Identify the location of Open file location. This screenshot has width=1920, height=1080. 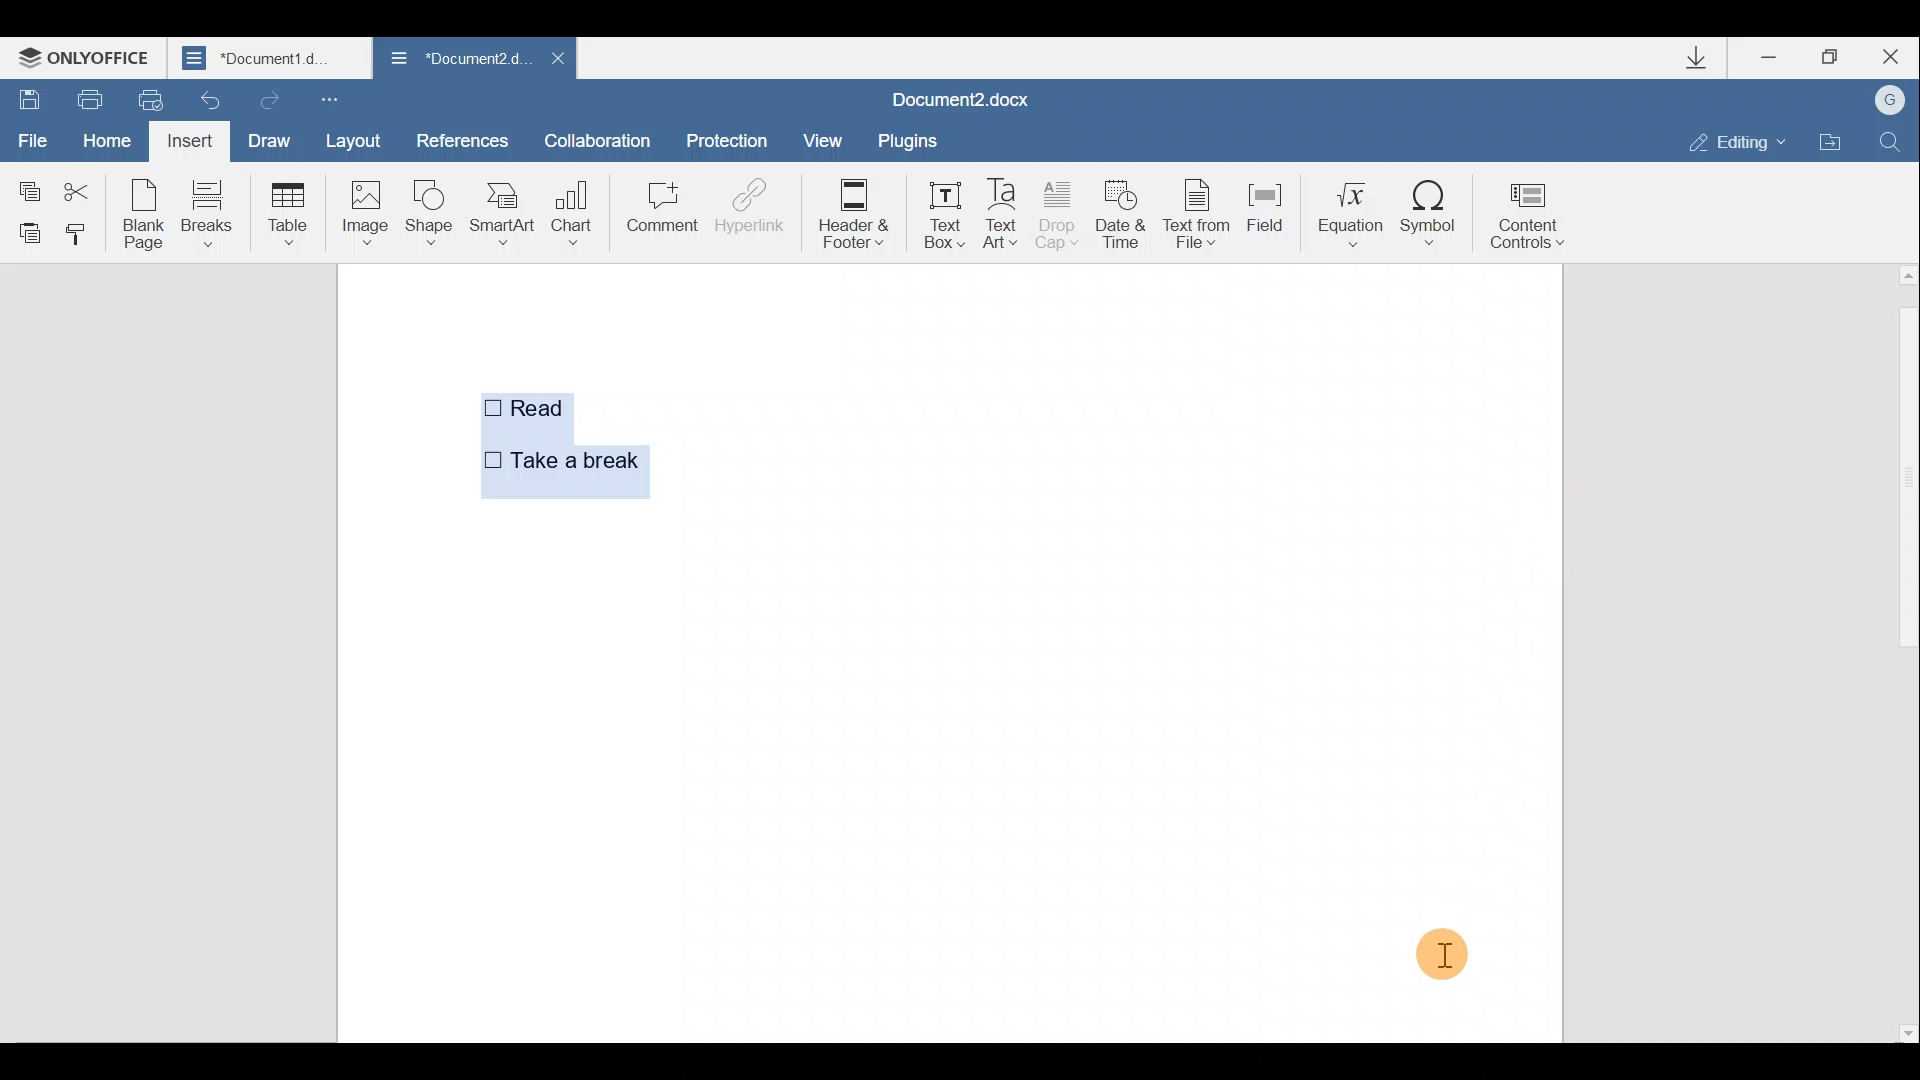
(1831, 142).